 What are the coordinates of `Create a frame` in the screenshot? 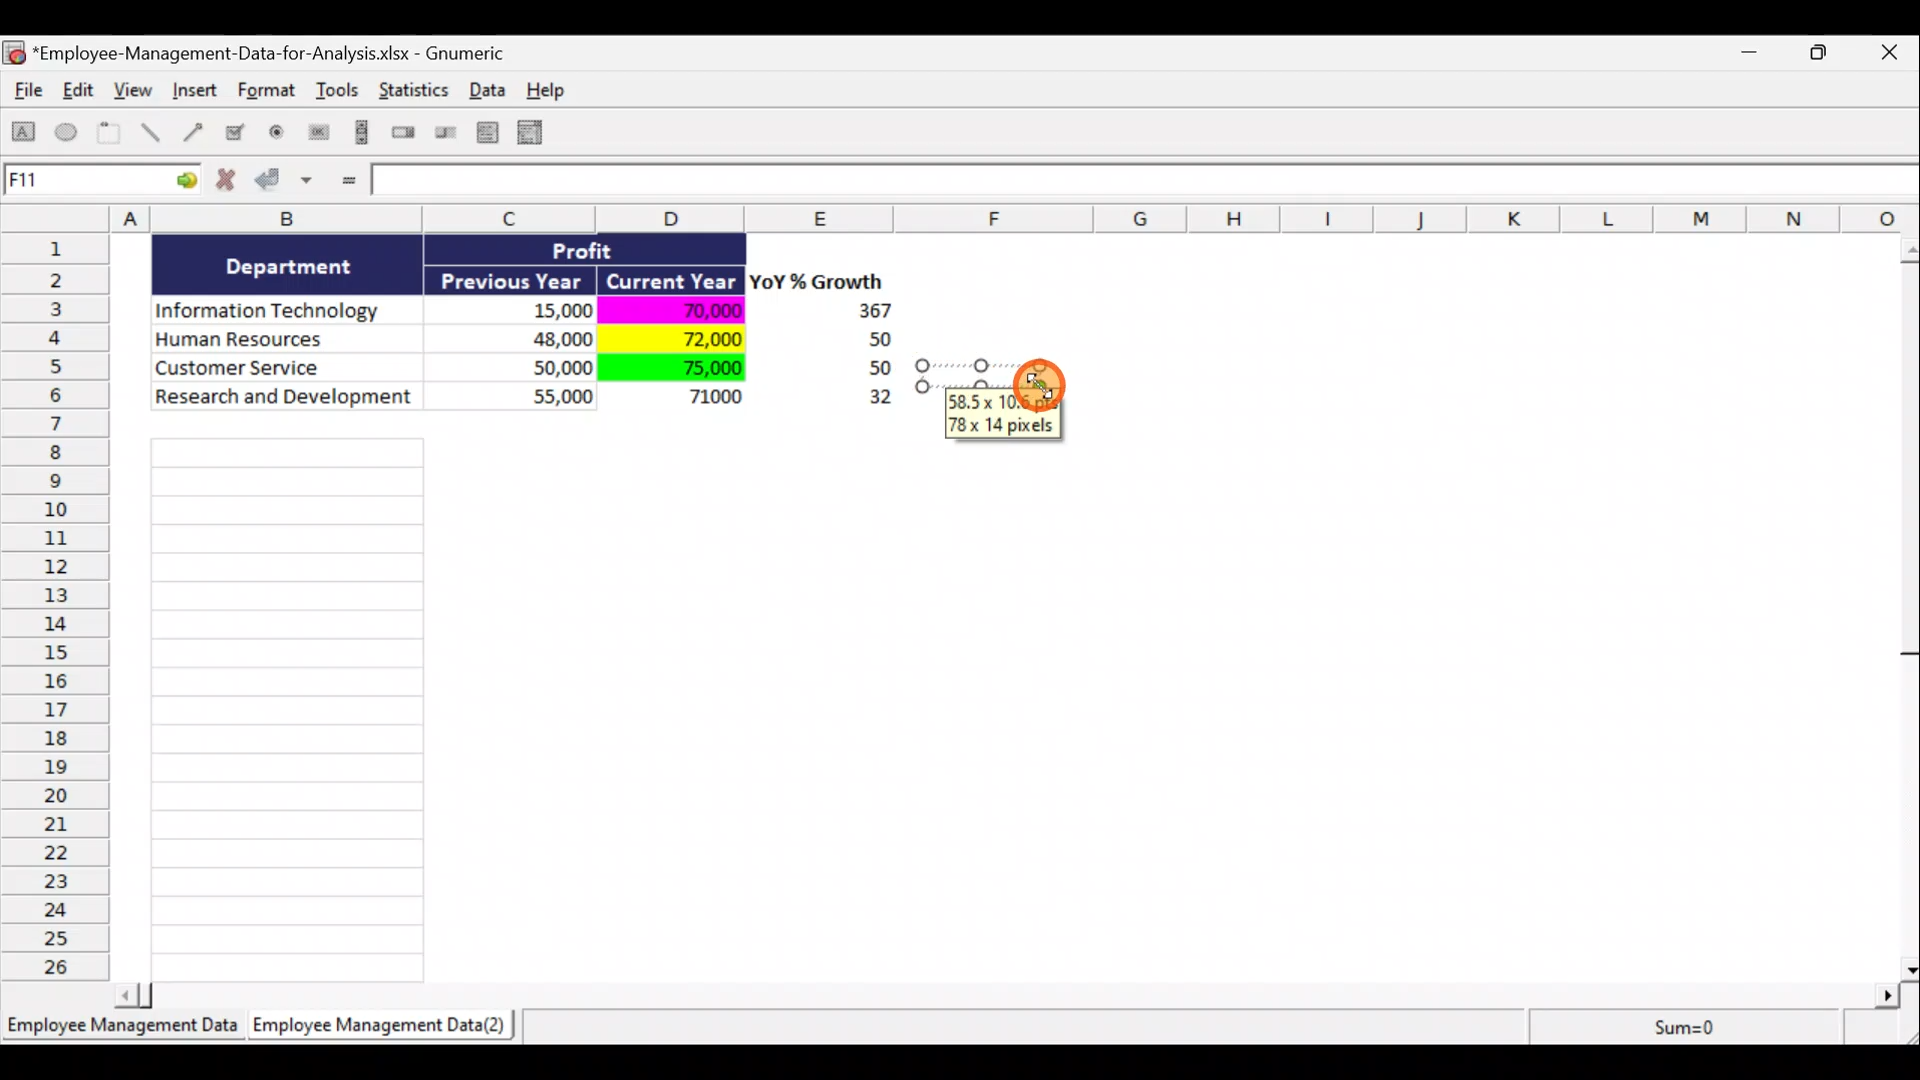 It's located at (109, 134).